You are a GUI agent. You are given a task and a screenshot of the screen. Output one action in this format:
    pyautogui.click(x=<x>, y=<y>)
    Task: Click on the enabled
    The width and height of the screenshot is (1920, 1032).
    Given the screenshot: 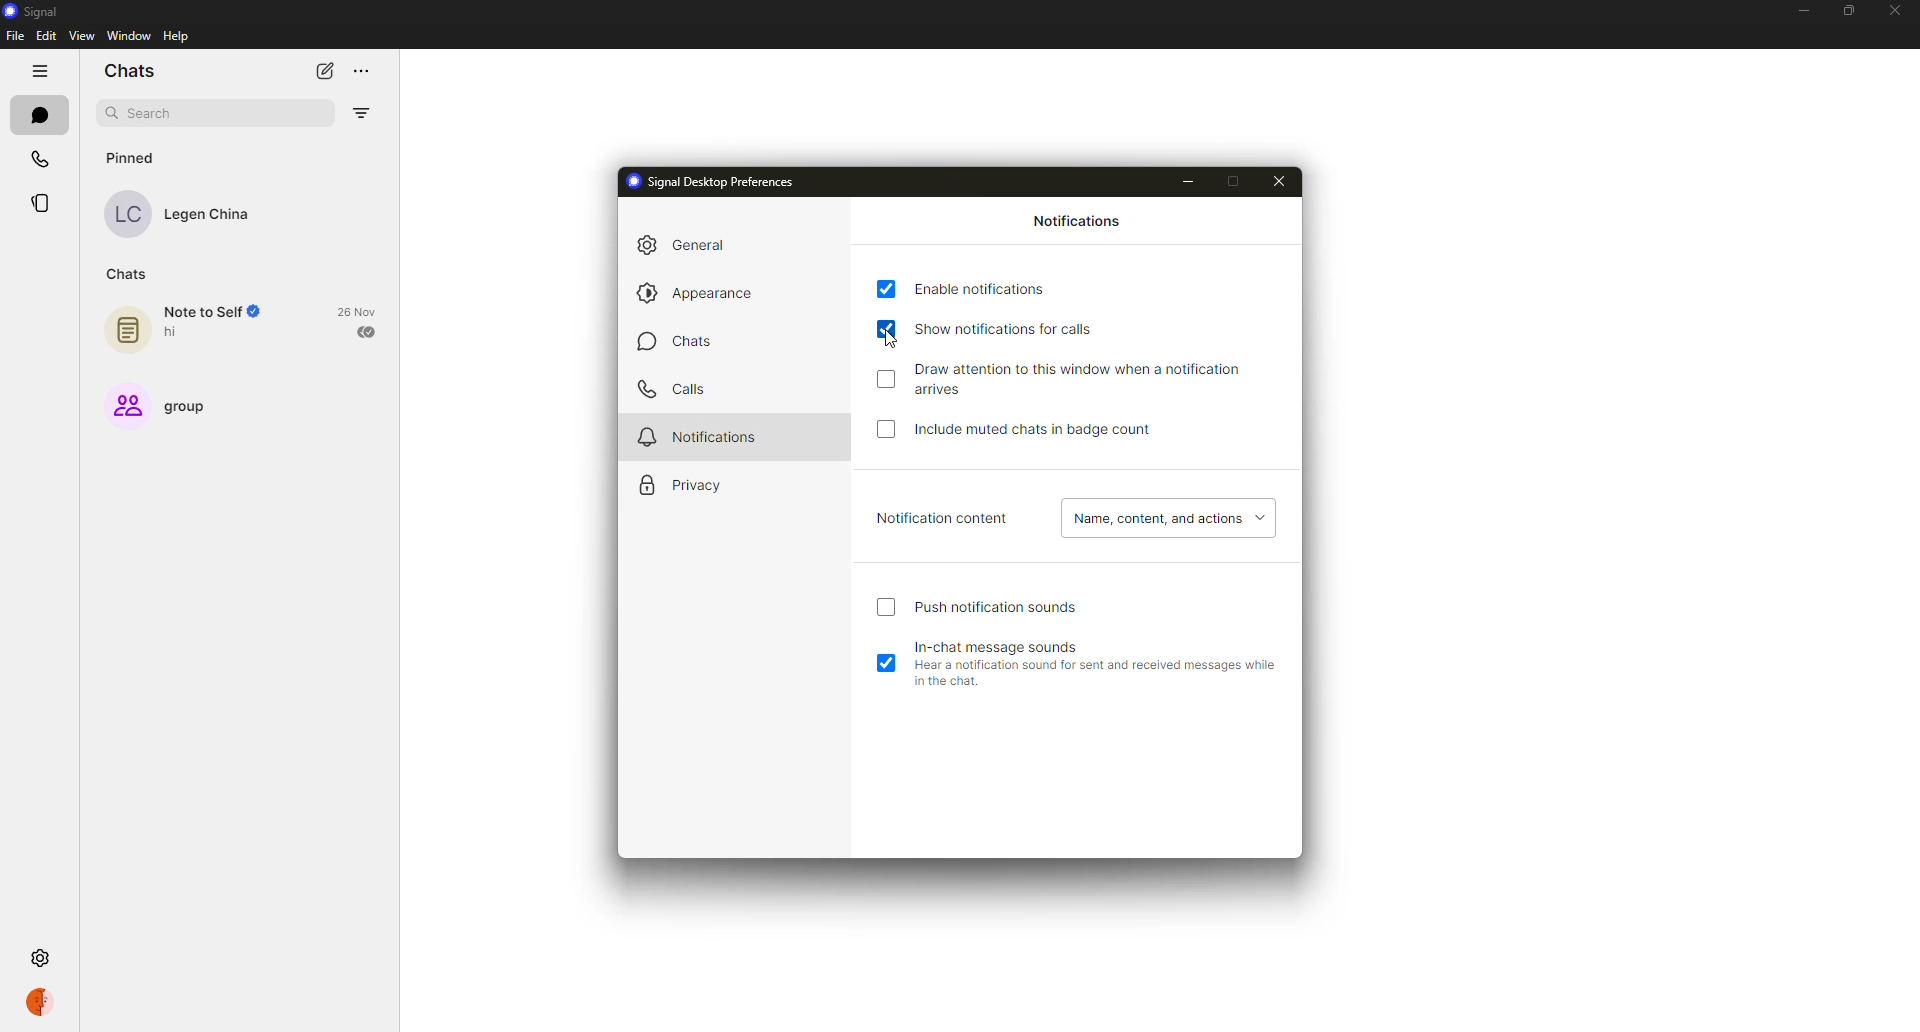 What is the action you would take?
    pyautogui.click(x=886, y=289)
    